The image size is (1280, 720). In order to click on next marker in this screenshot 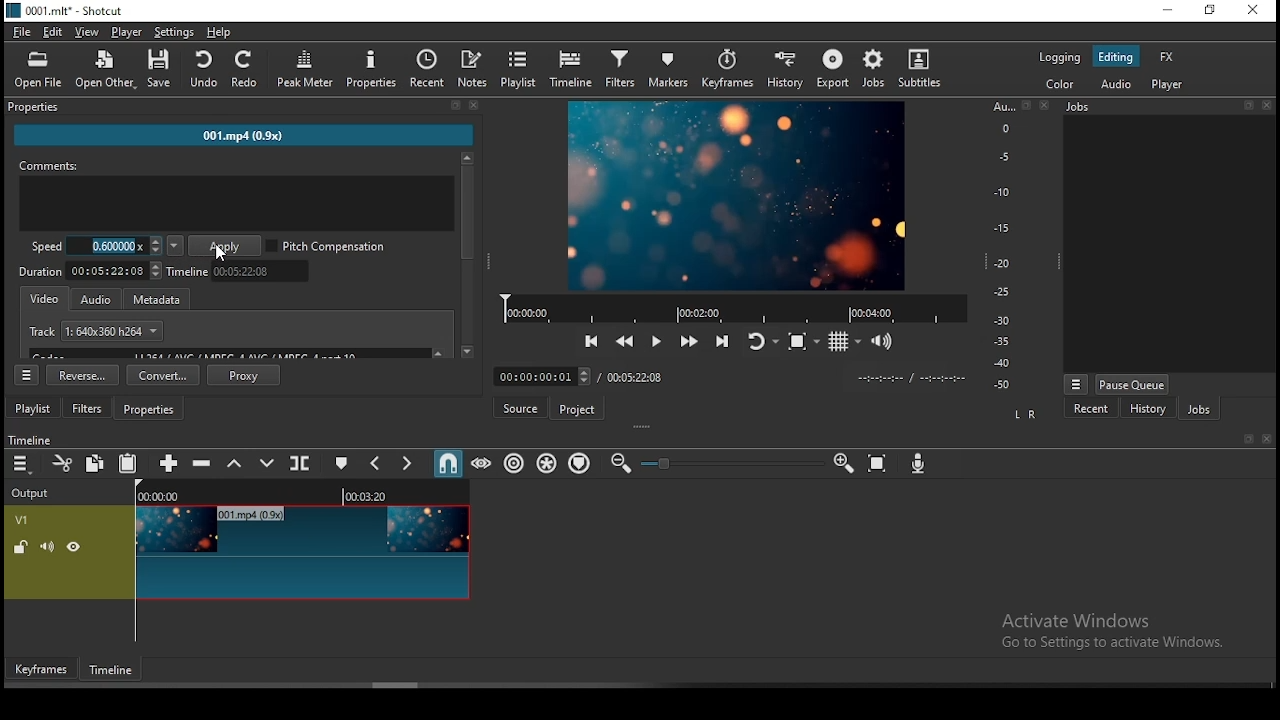, I will do `click(407, 462)`.